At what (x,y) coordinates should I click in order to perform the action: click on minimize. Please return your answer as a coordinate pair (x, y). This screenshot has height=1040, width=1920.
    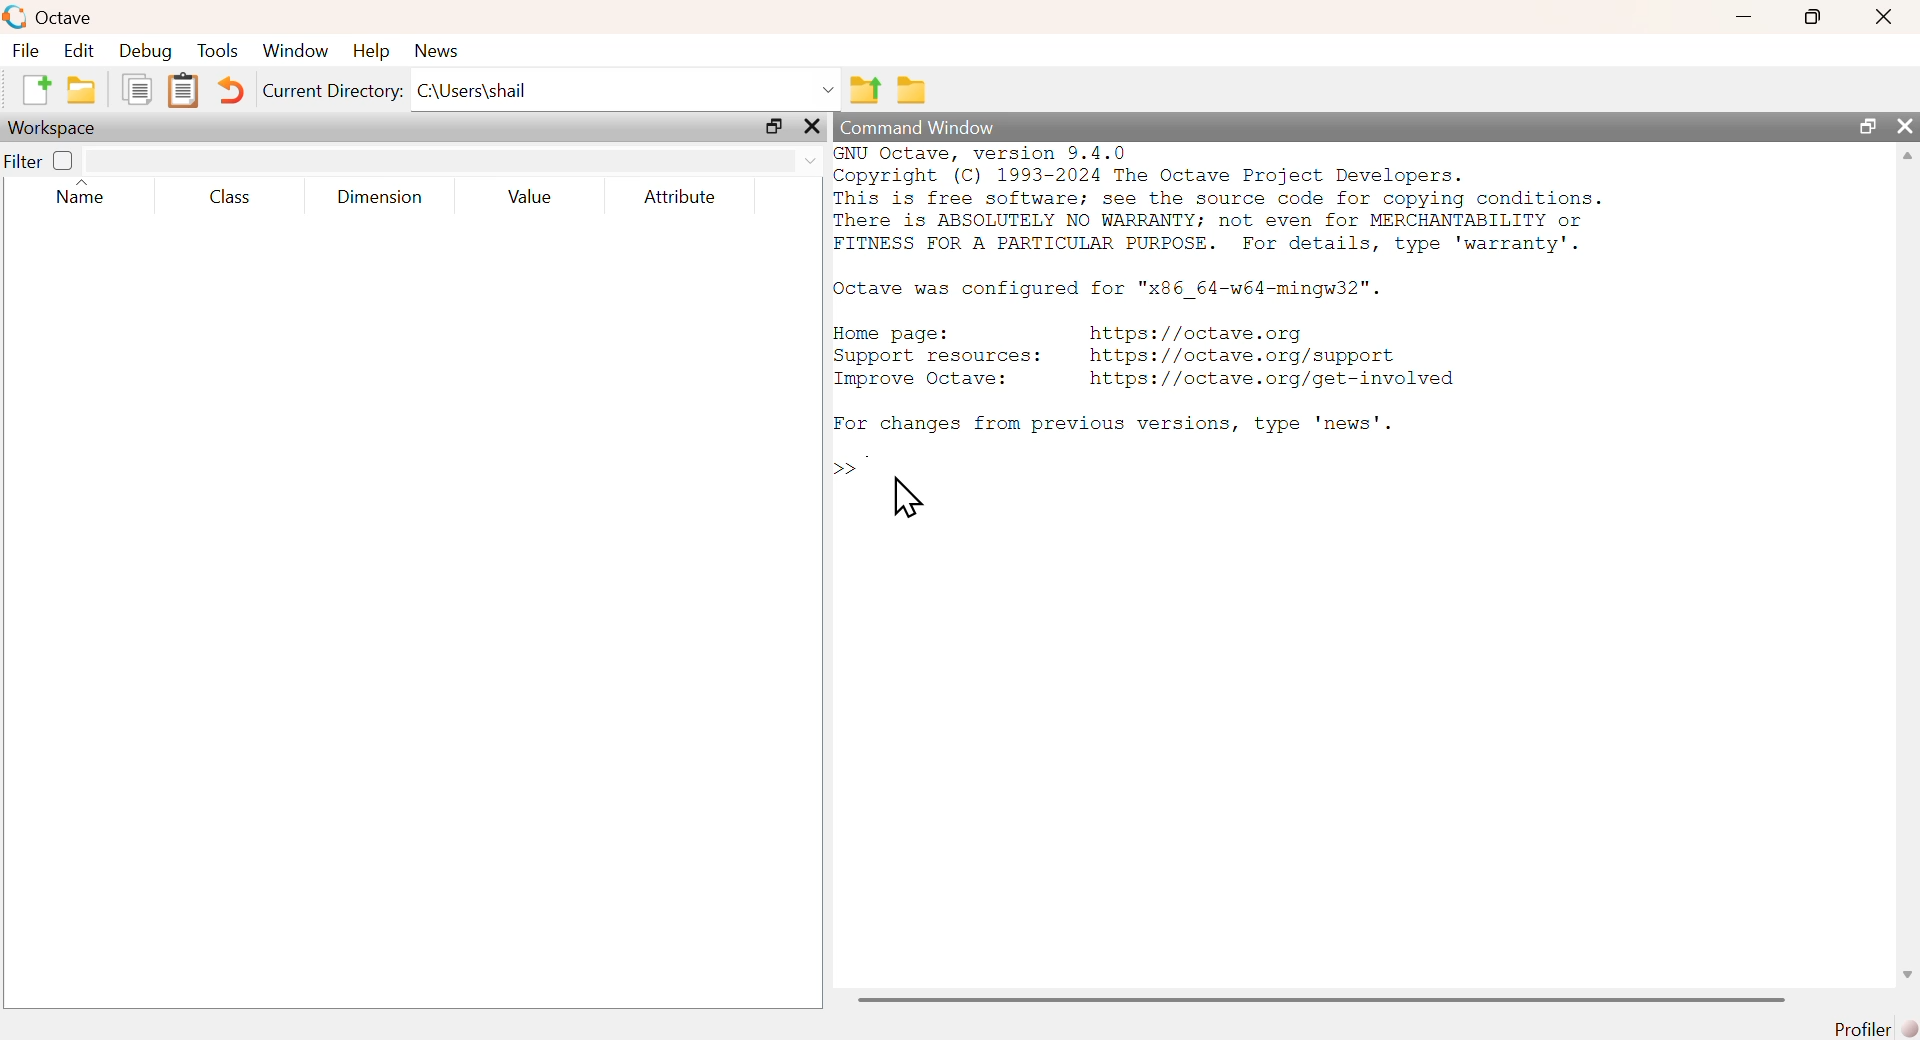
    Looking at the image, I should click on (1742, 18).